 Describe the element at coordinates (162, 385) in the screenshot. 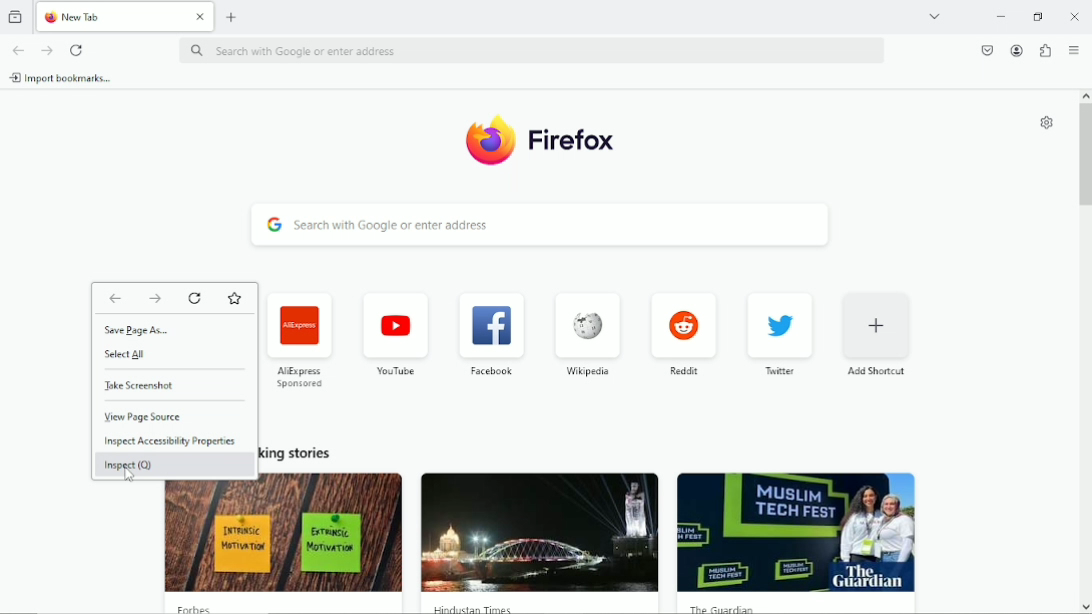

I see `Take screenshot` at that location.